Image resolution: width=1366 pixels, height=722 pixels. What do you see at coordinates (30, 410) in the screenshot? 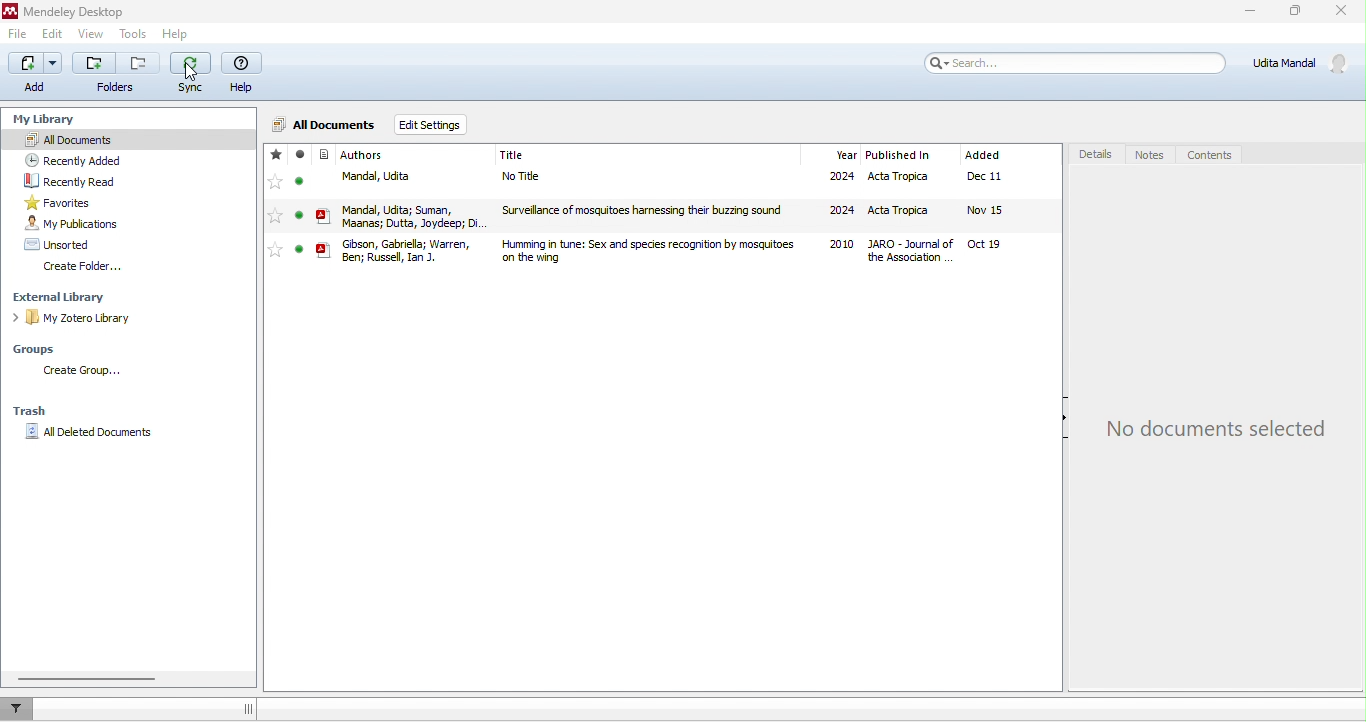
I see `trash` at bounding box center [30, 410].